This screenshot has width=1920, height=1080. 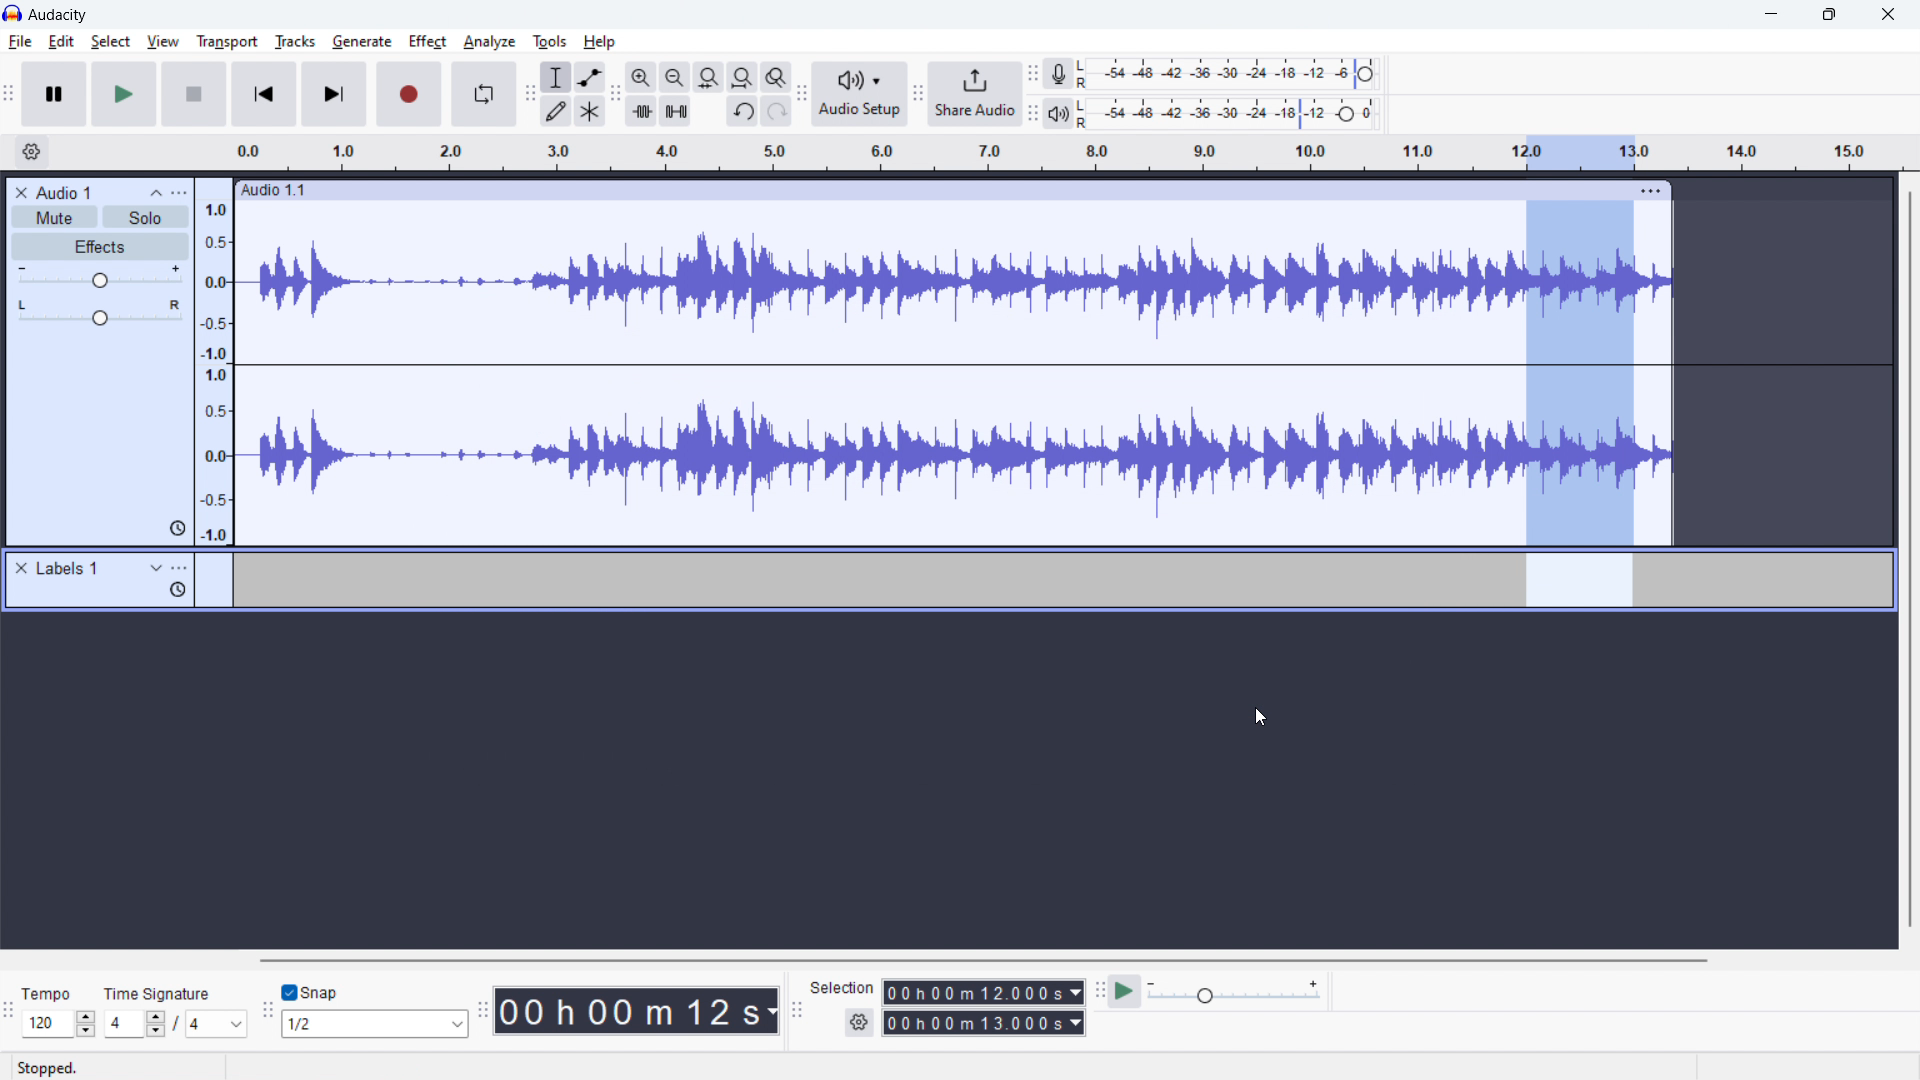 What do you see at coordinates (1770, 15) in the screenshot?
I see `minimize` at bounding box center [1770, 15].